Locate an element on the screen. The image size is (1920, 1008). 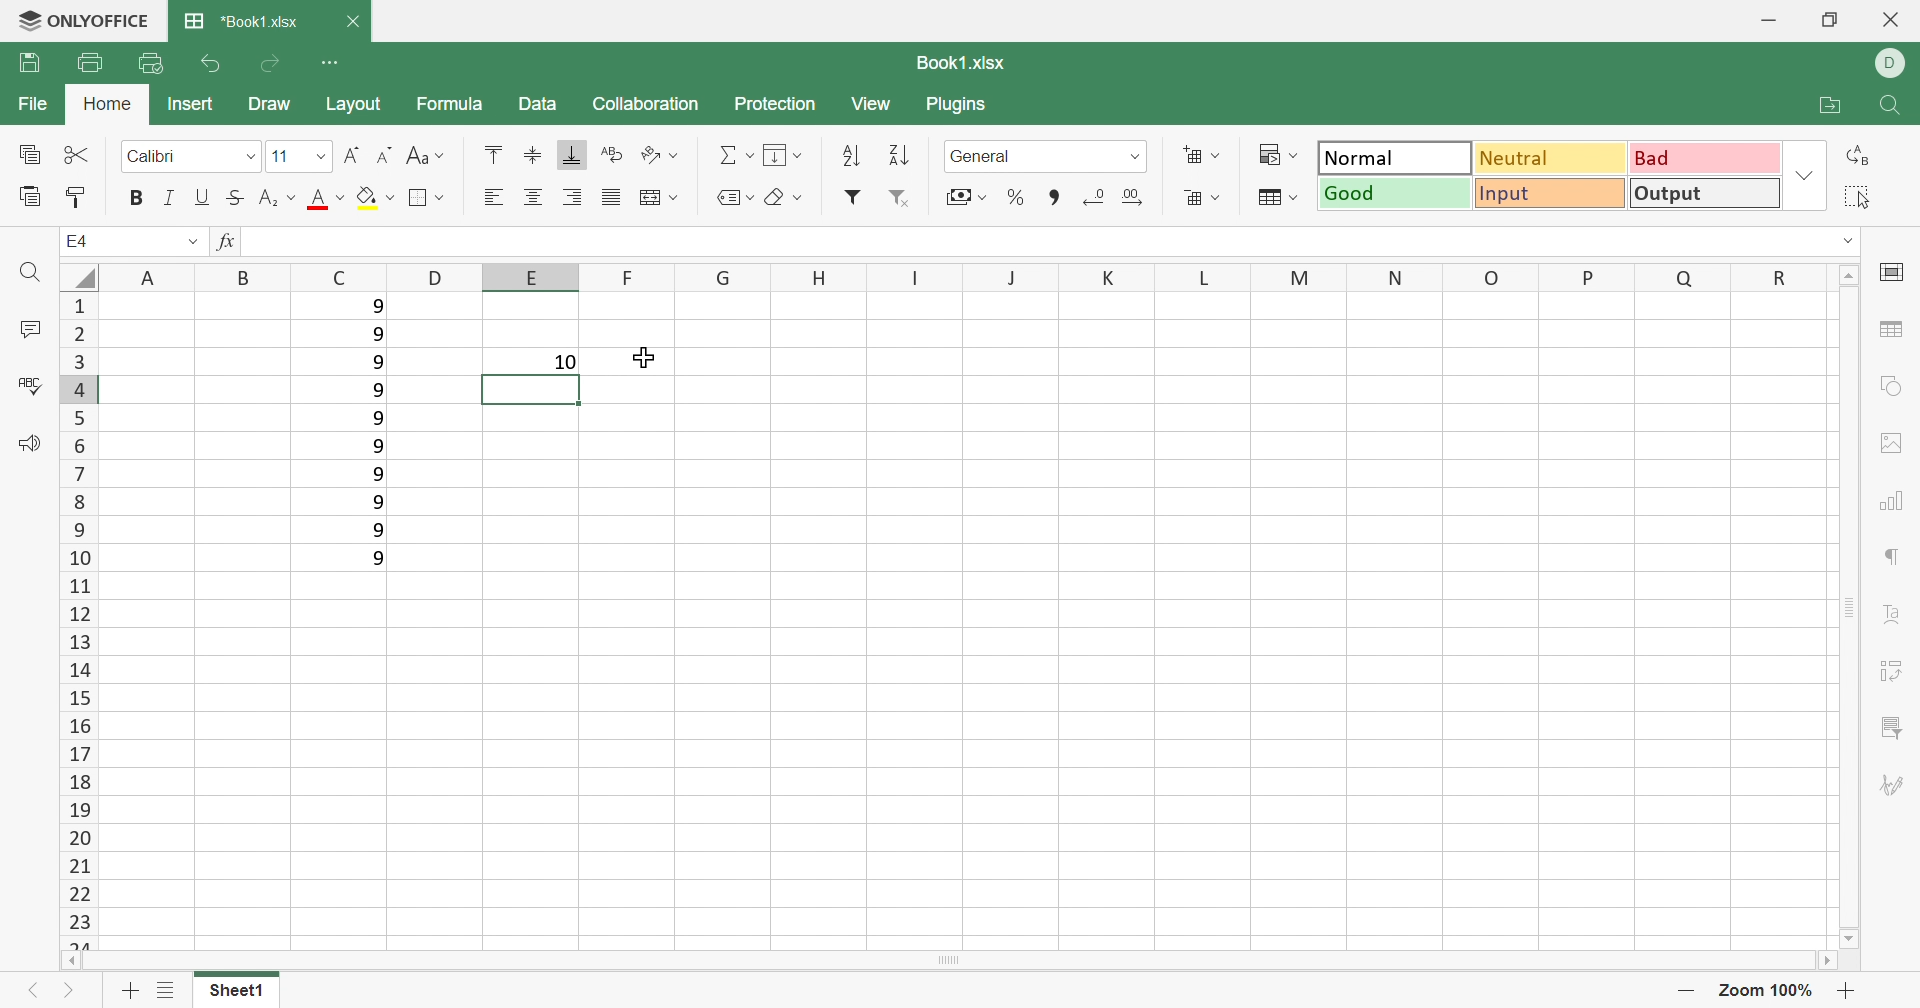
Zoom 100% is located at coordinates (1768, 991).